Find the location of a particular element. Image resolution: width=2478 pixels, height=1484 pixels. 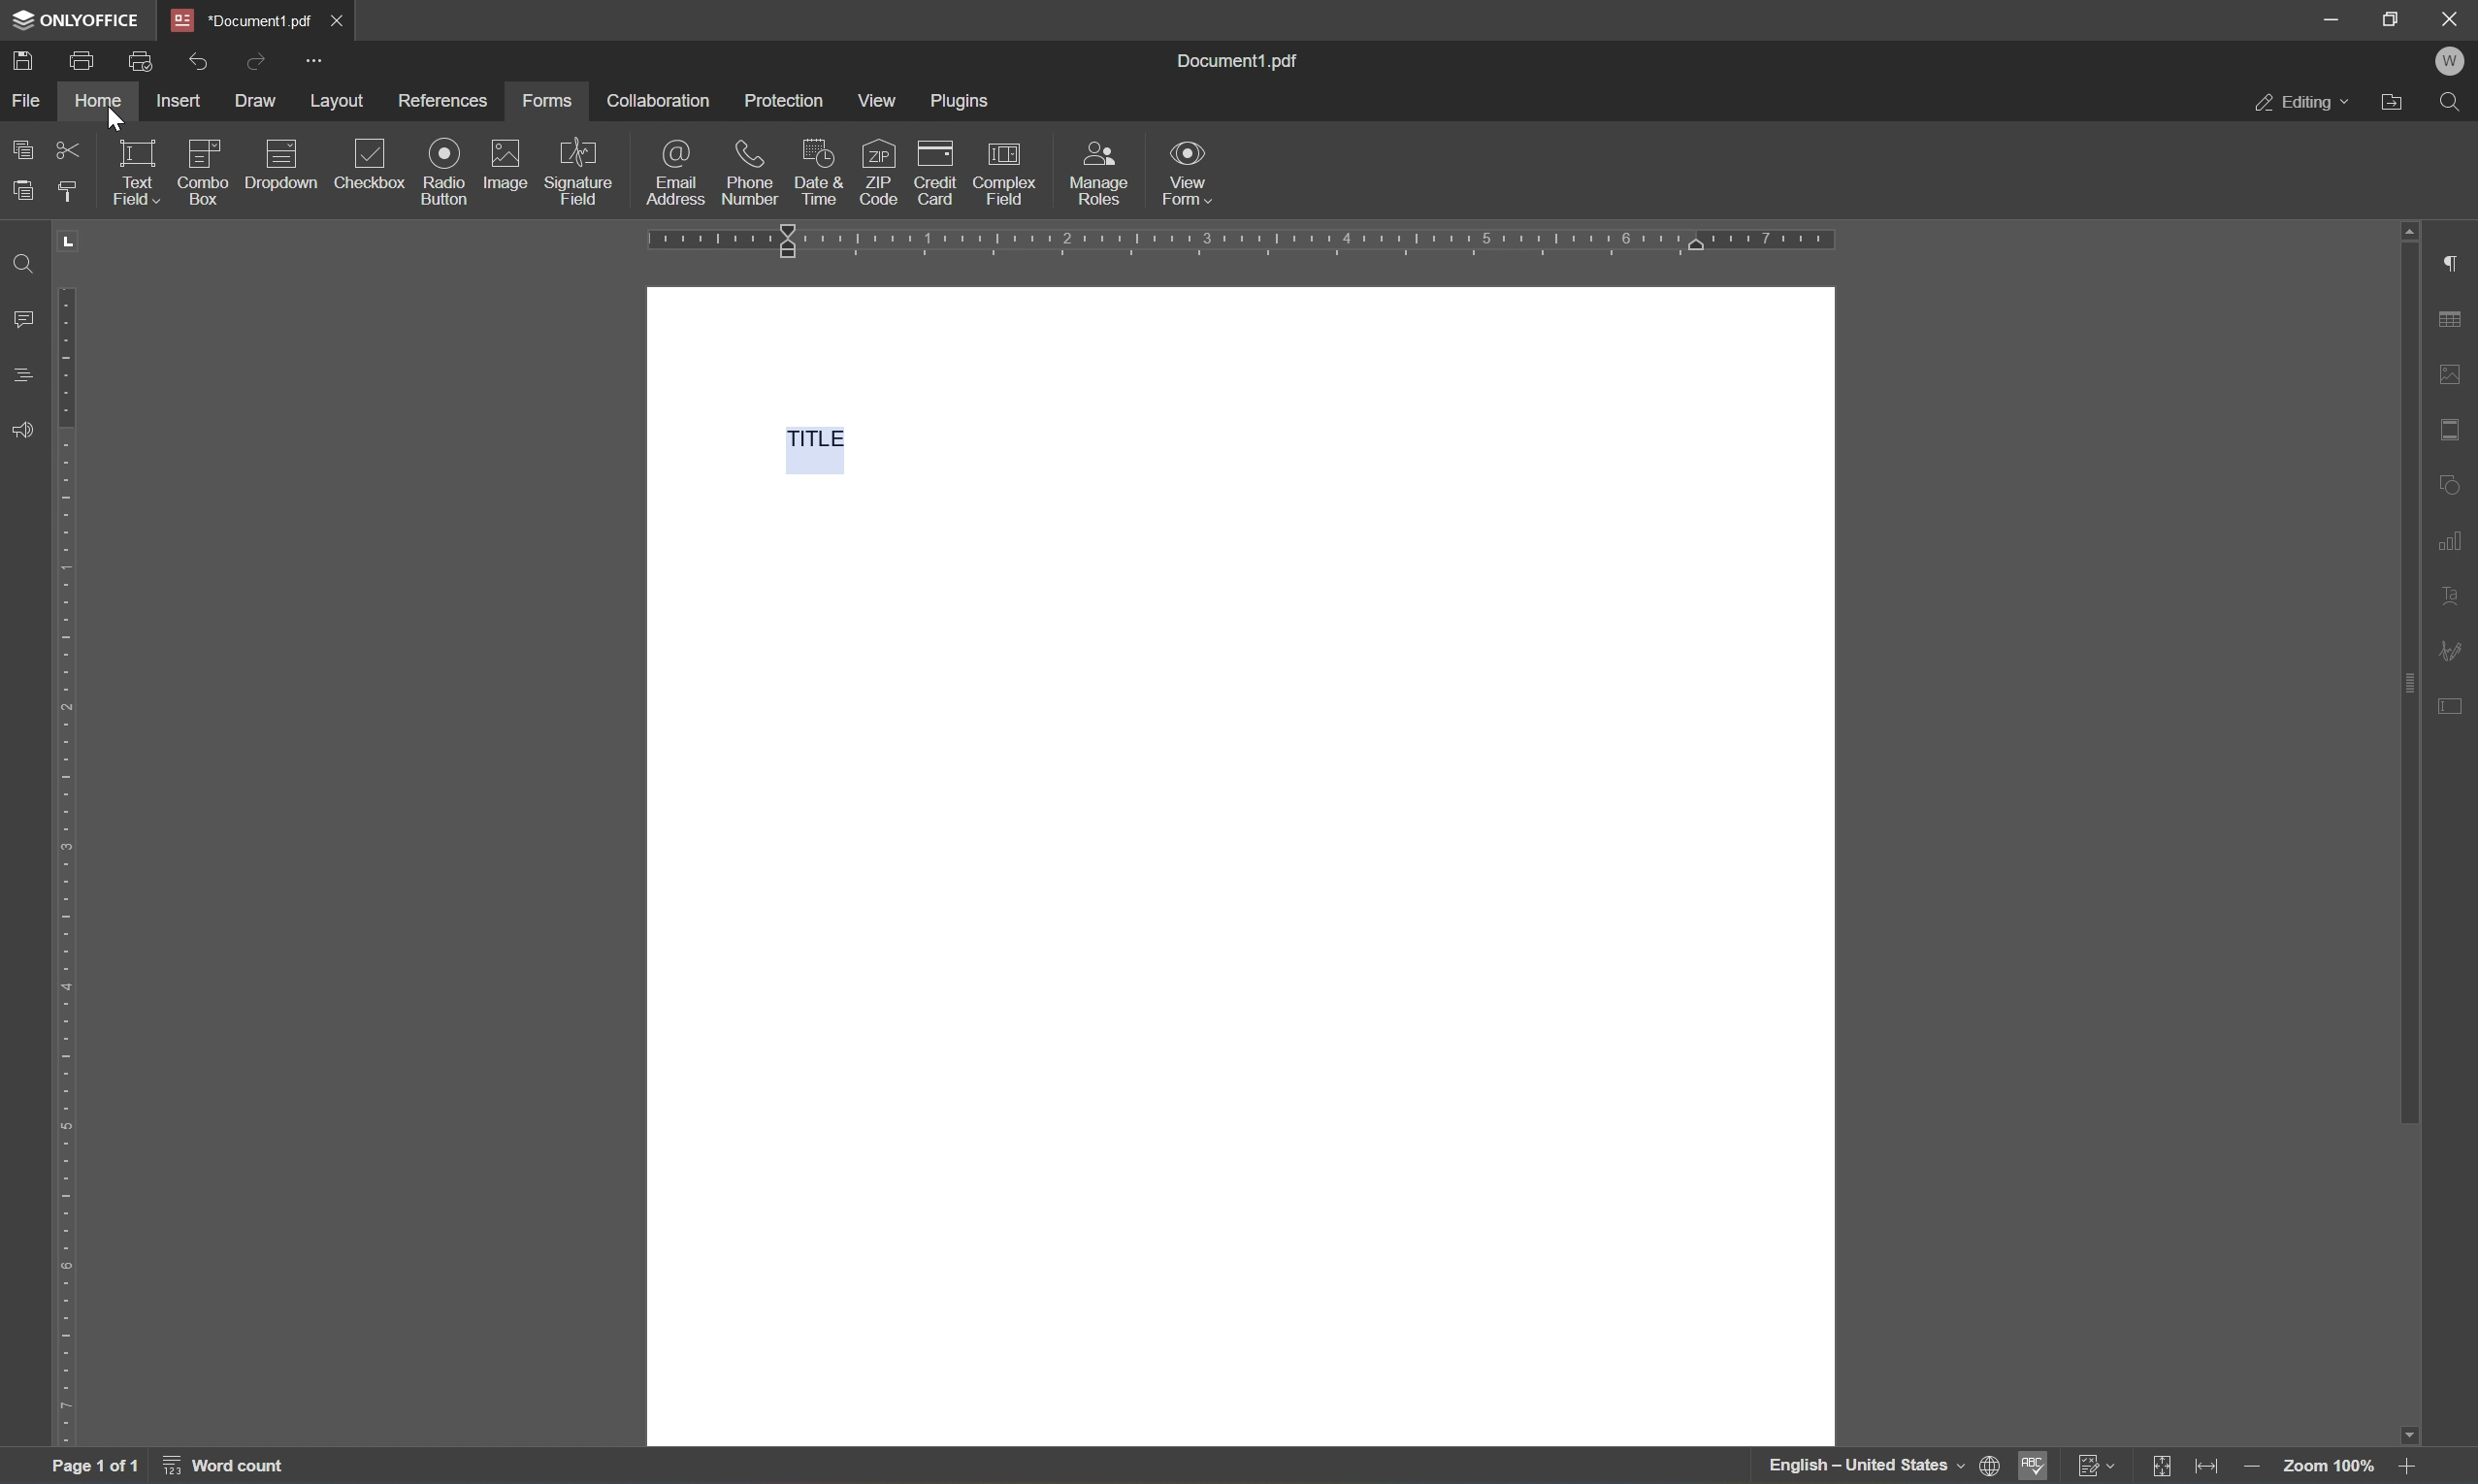

find is located at coordinates (2456, 101).